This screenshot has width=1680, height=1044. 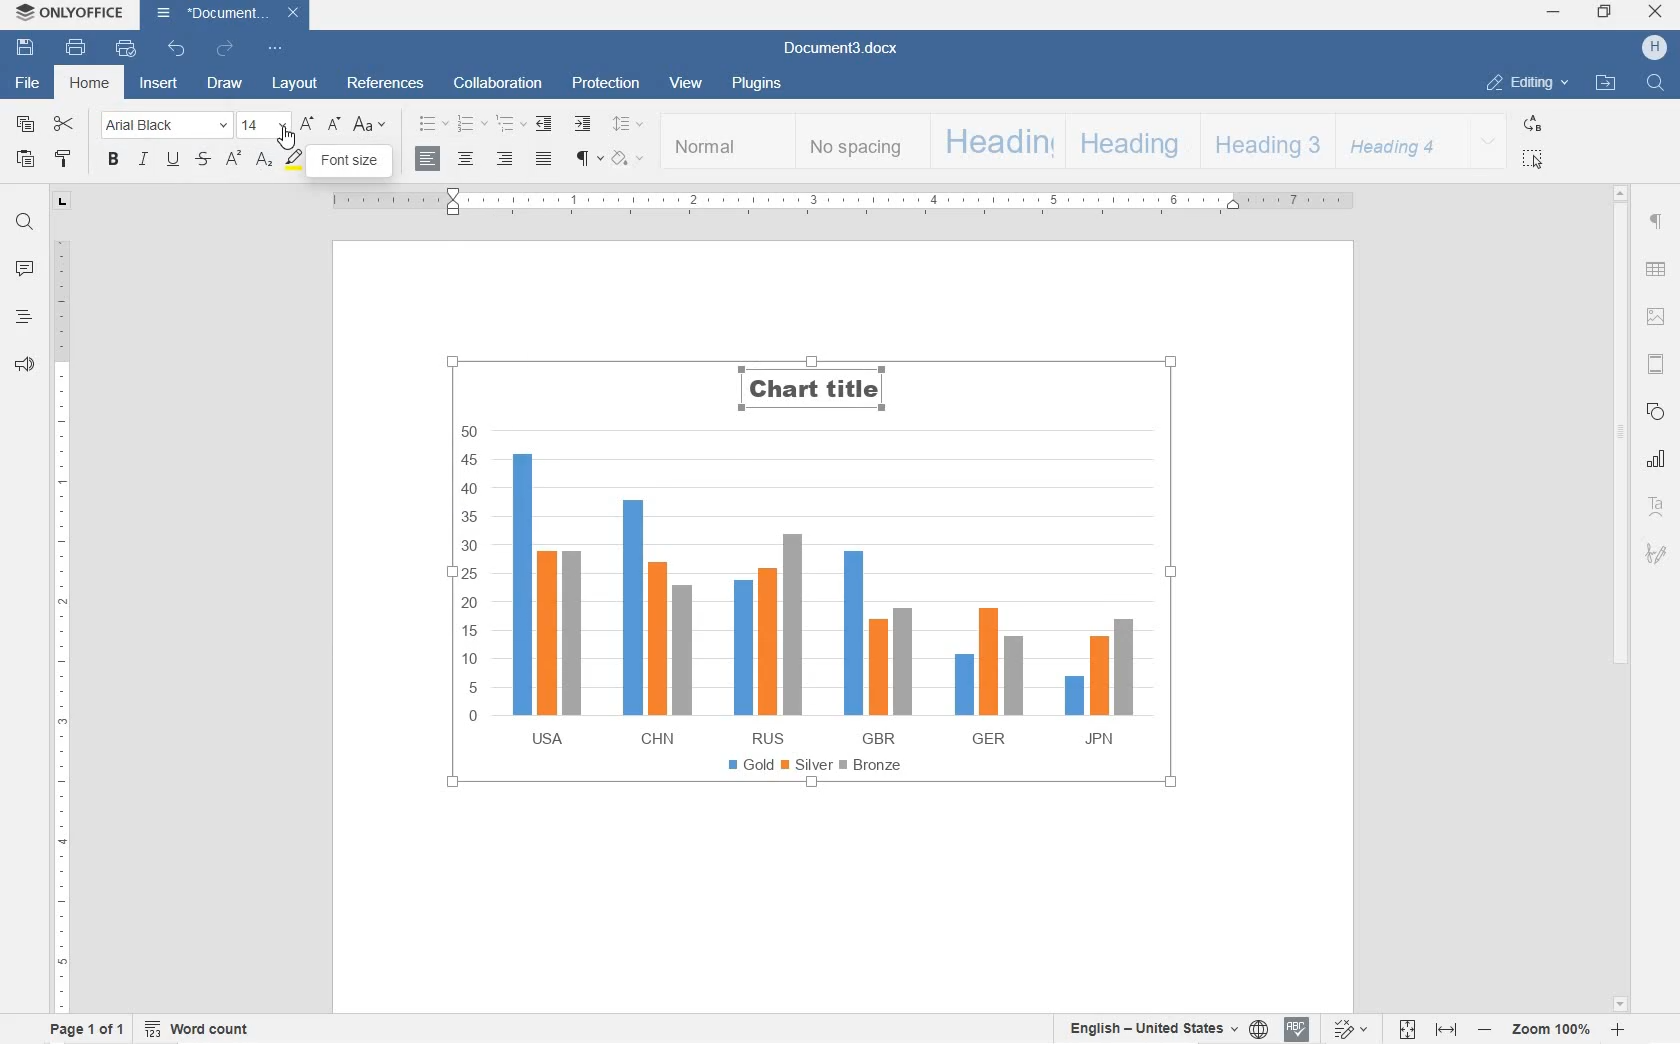 I want to click on HEADING 3, so click(x=1264, y=142).